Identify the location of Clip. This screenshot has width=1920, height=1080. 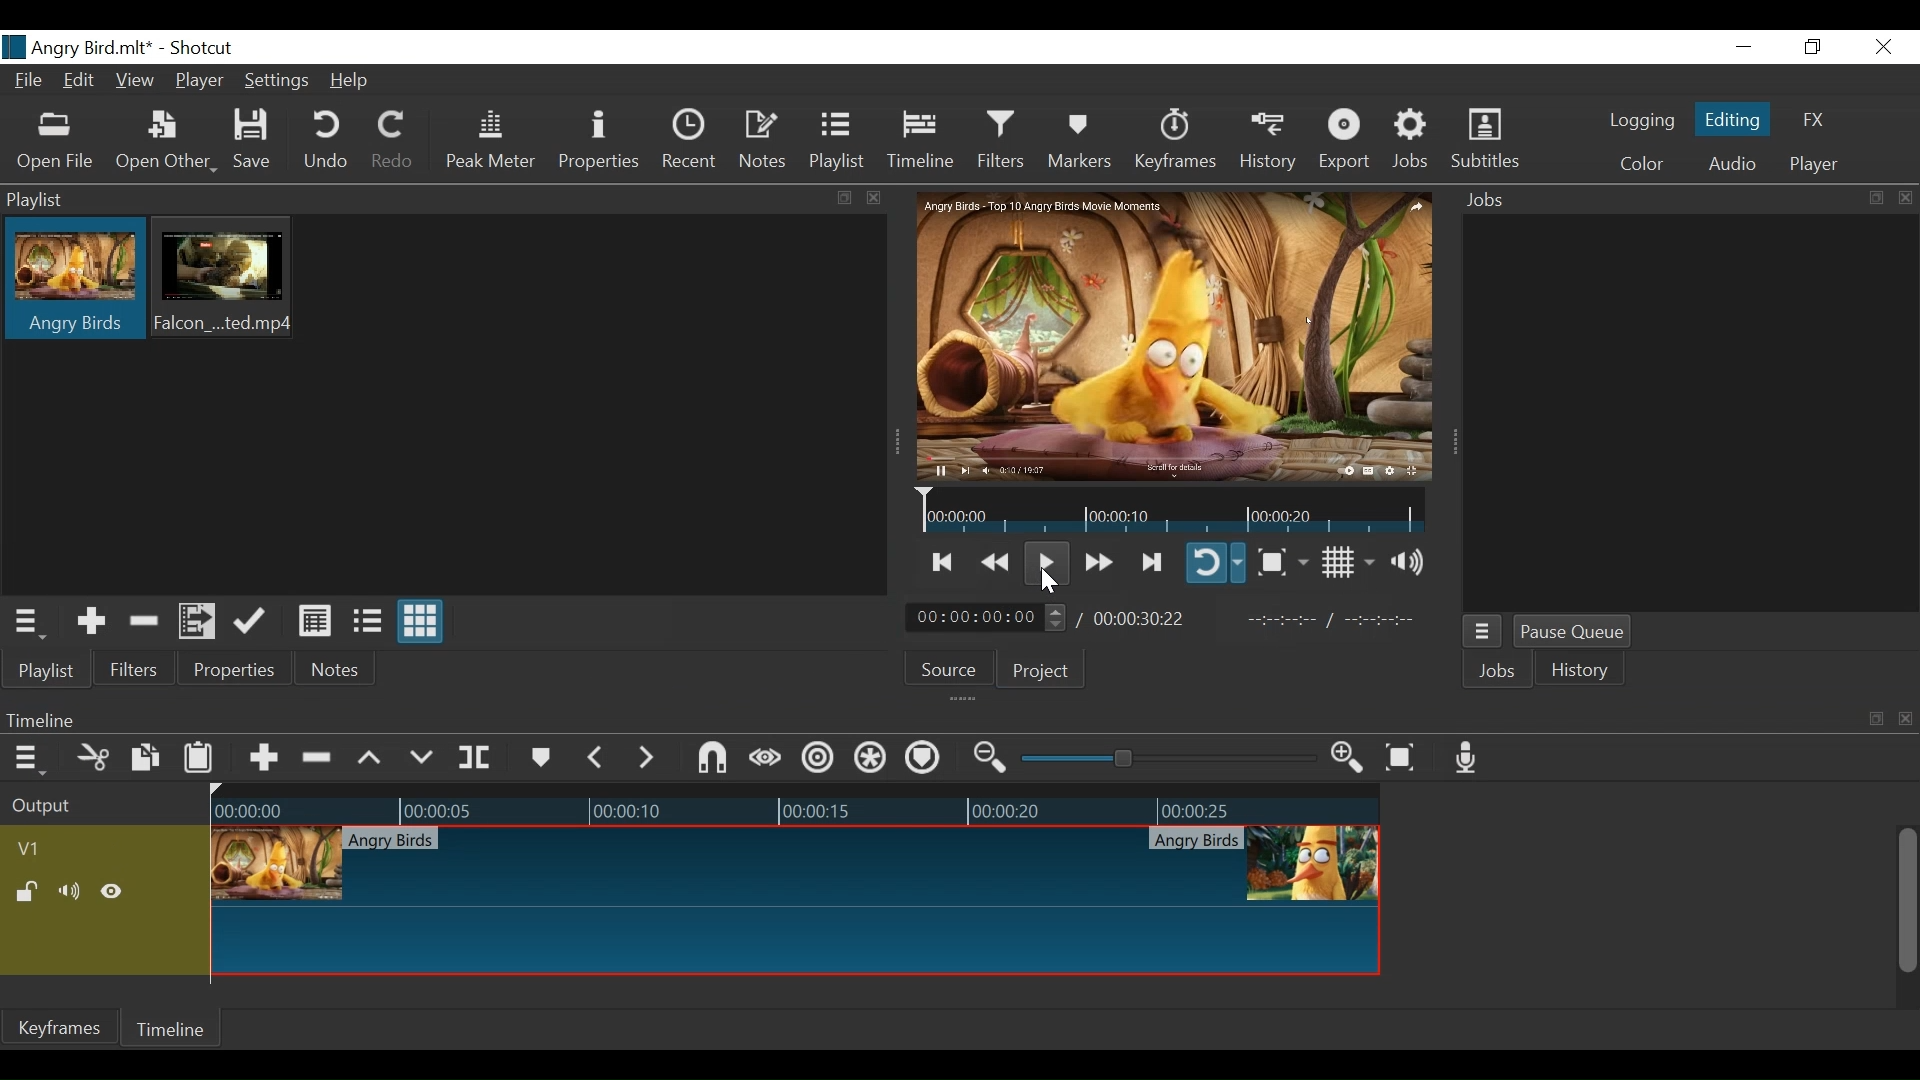
(74, 281).